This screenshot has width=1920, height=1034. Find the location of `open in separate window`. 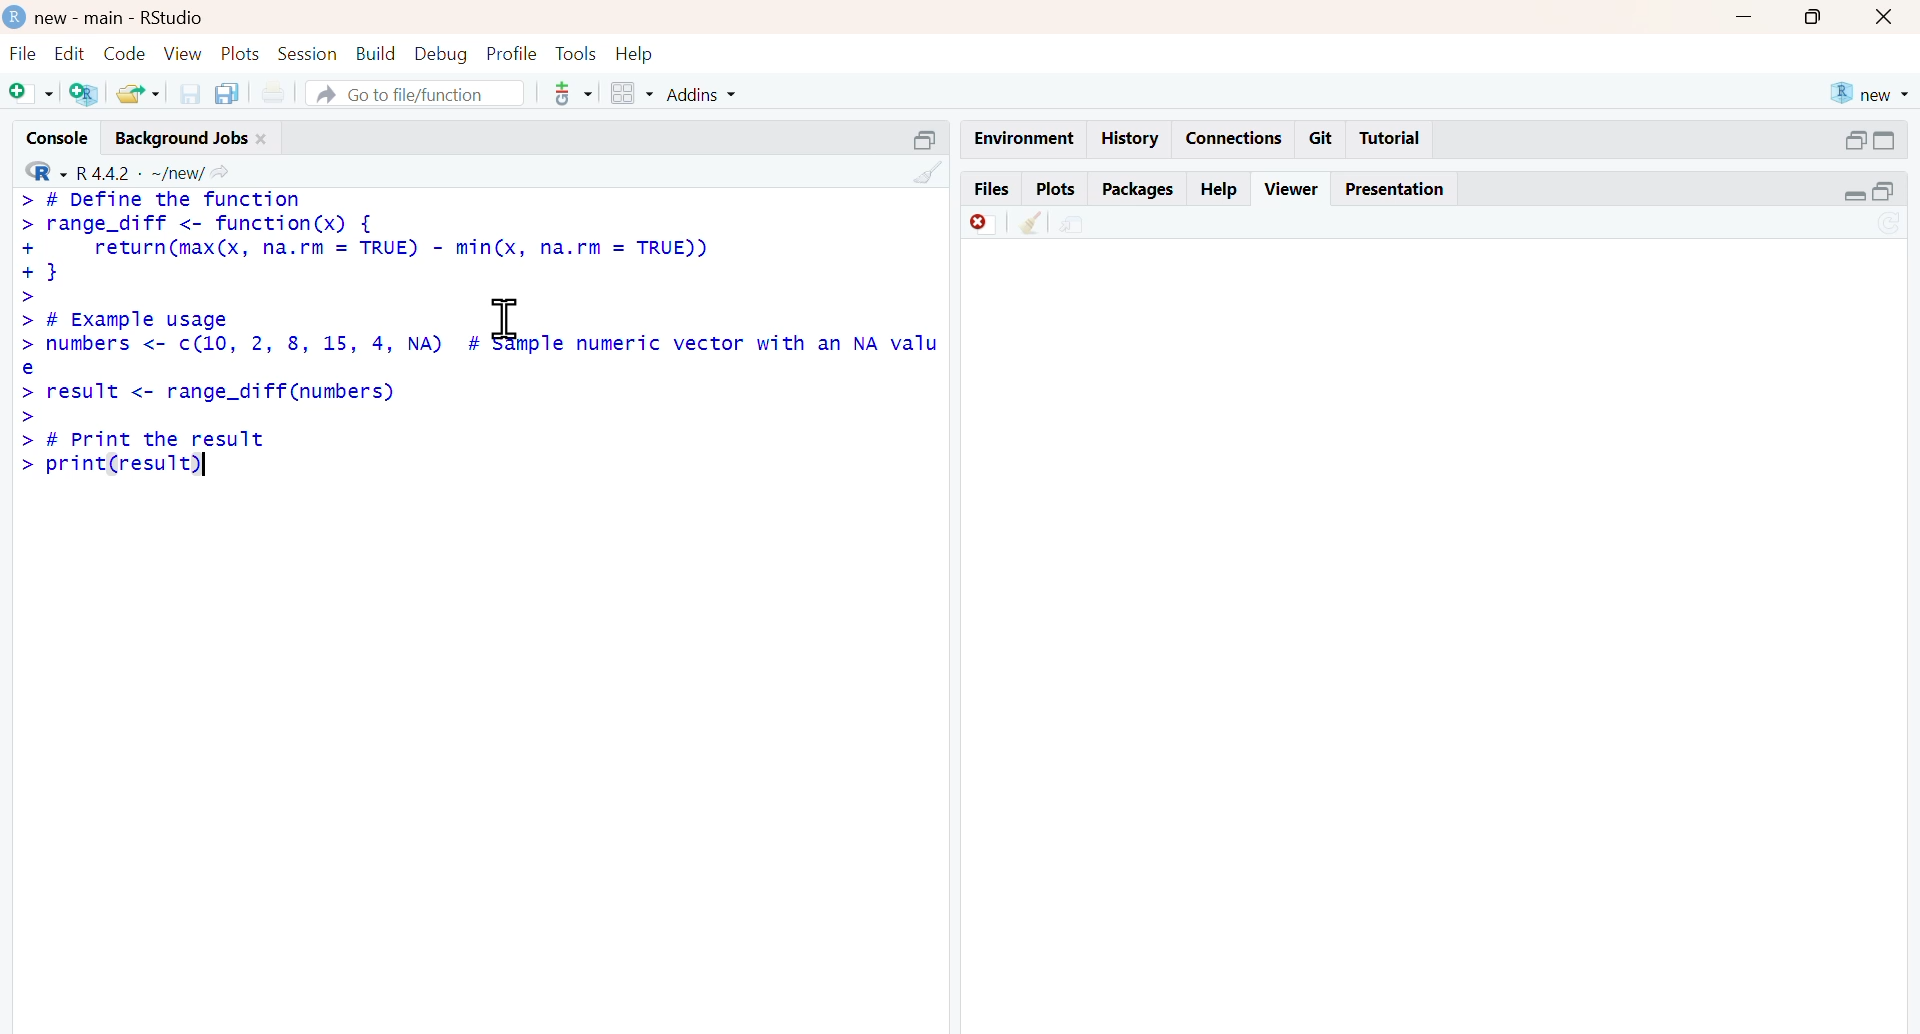

open in separate window is located at coordinates (1856, 140).